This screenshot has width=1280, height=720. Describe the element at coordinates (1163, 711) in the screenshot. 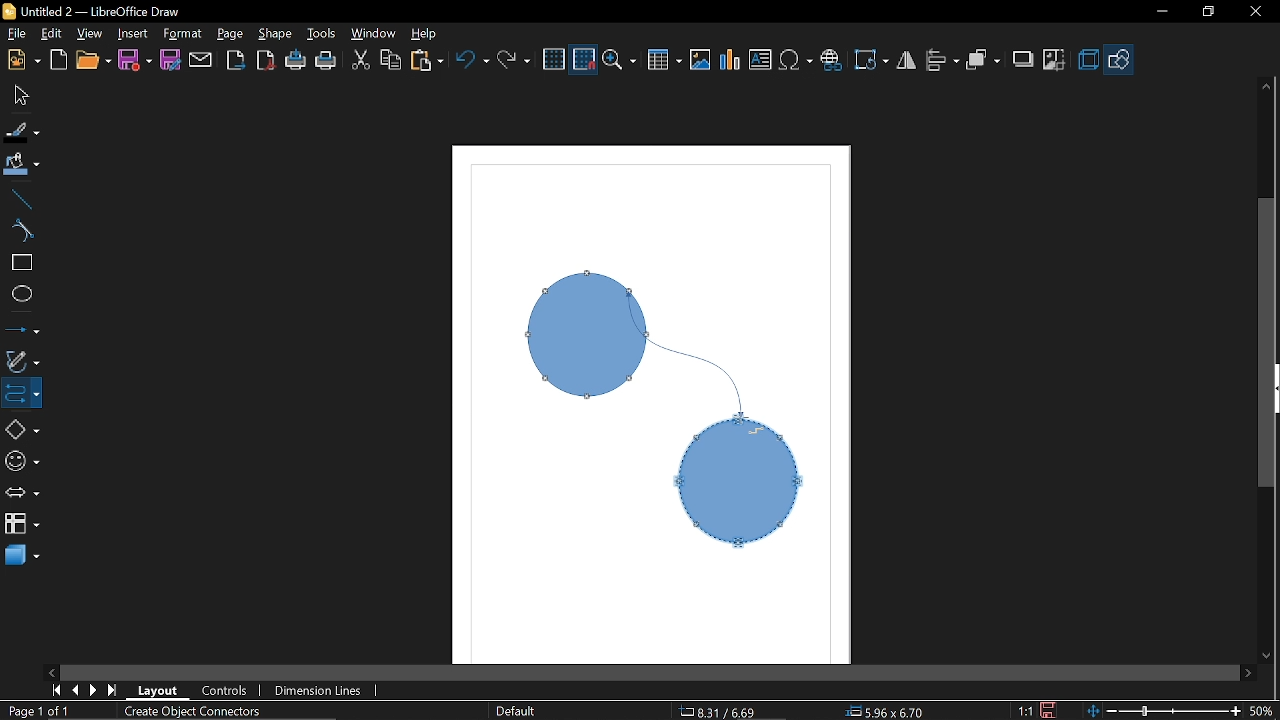

I see `Zoom chnage` at that location.